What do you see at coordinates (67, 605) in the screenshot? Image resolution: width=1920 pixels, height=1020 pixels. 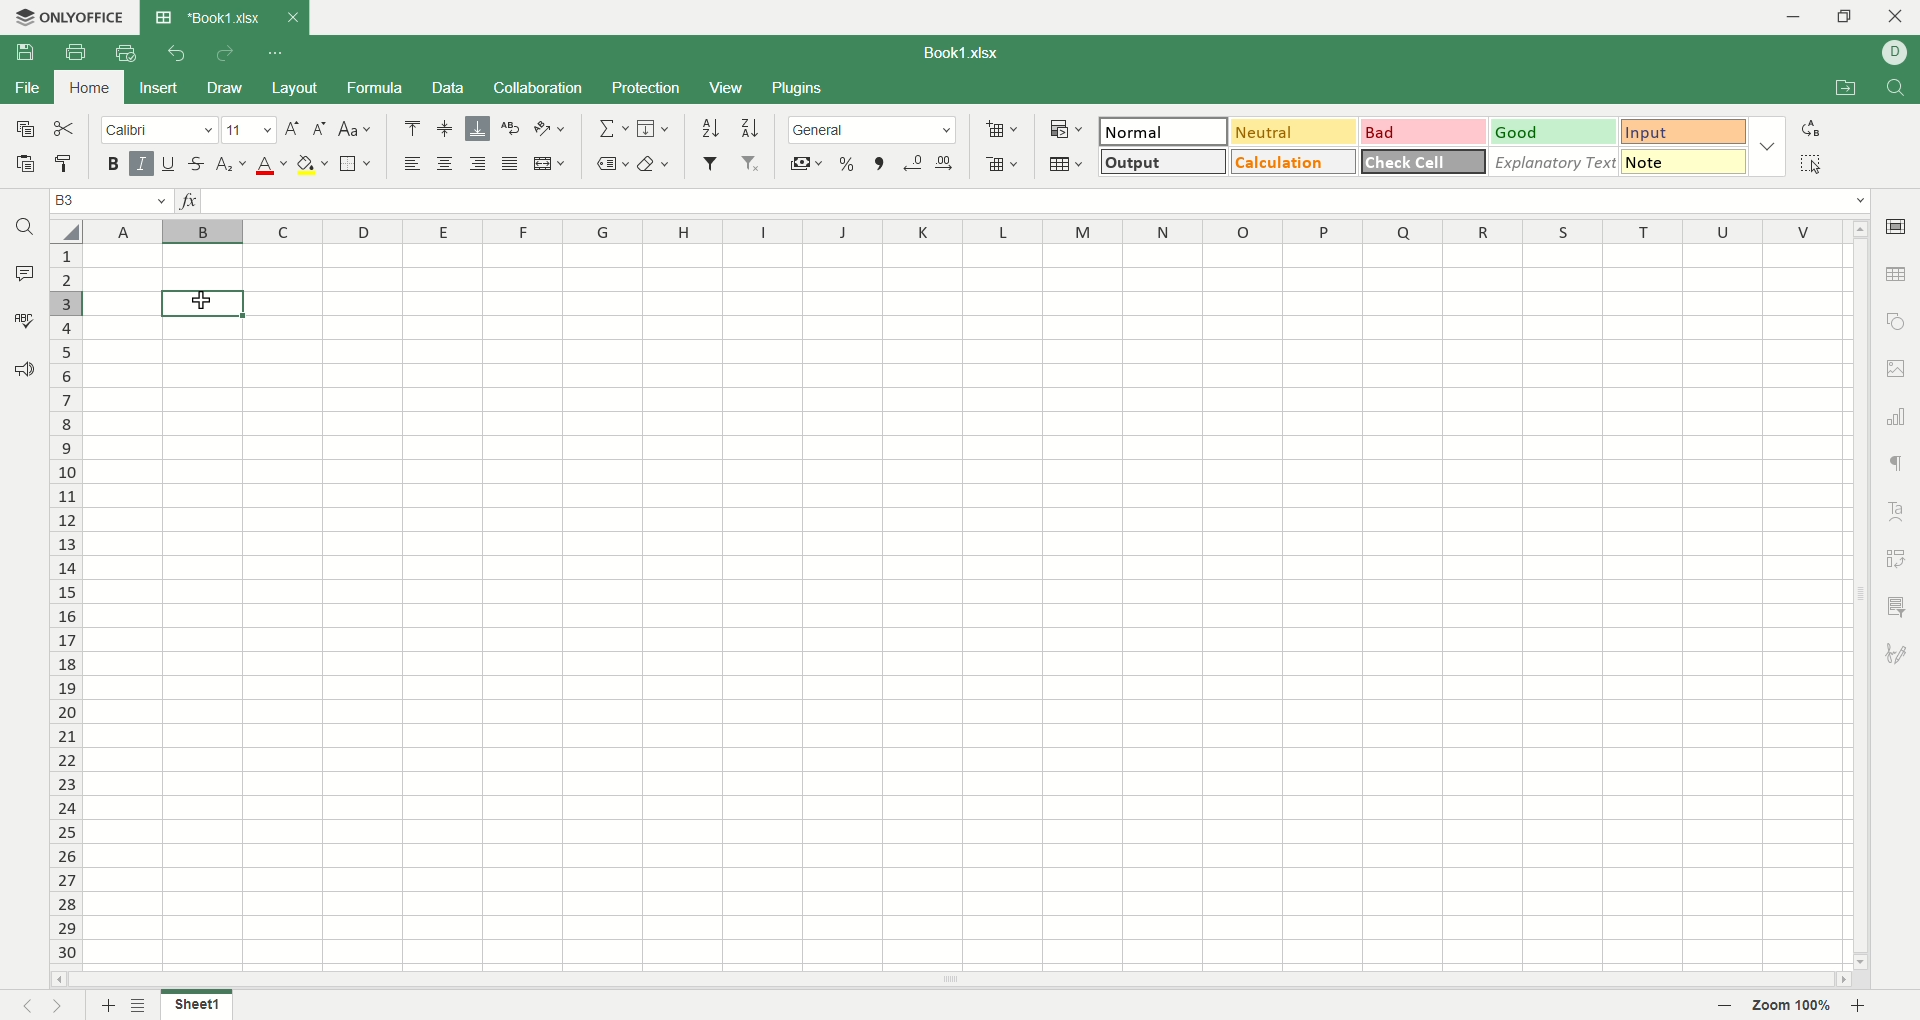 I see `row number` at bounding box center [67, 605].